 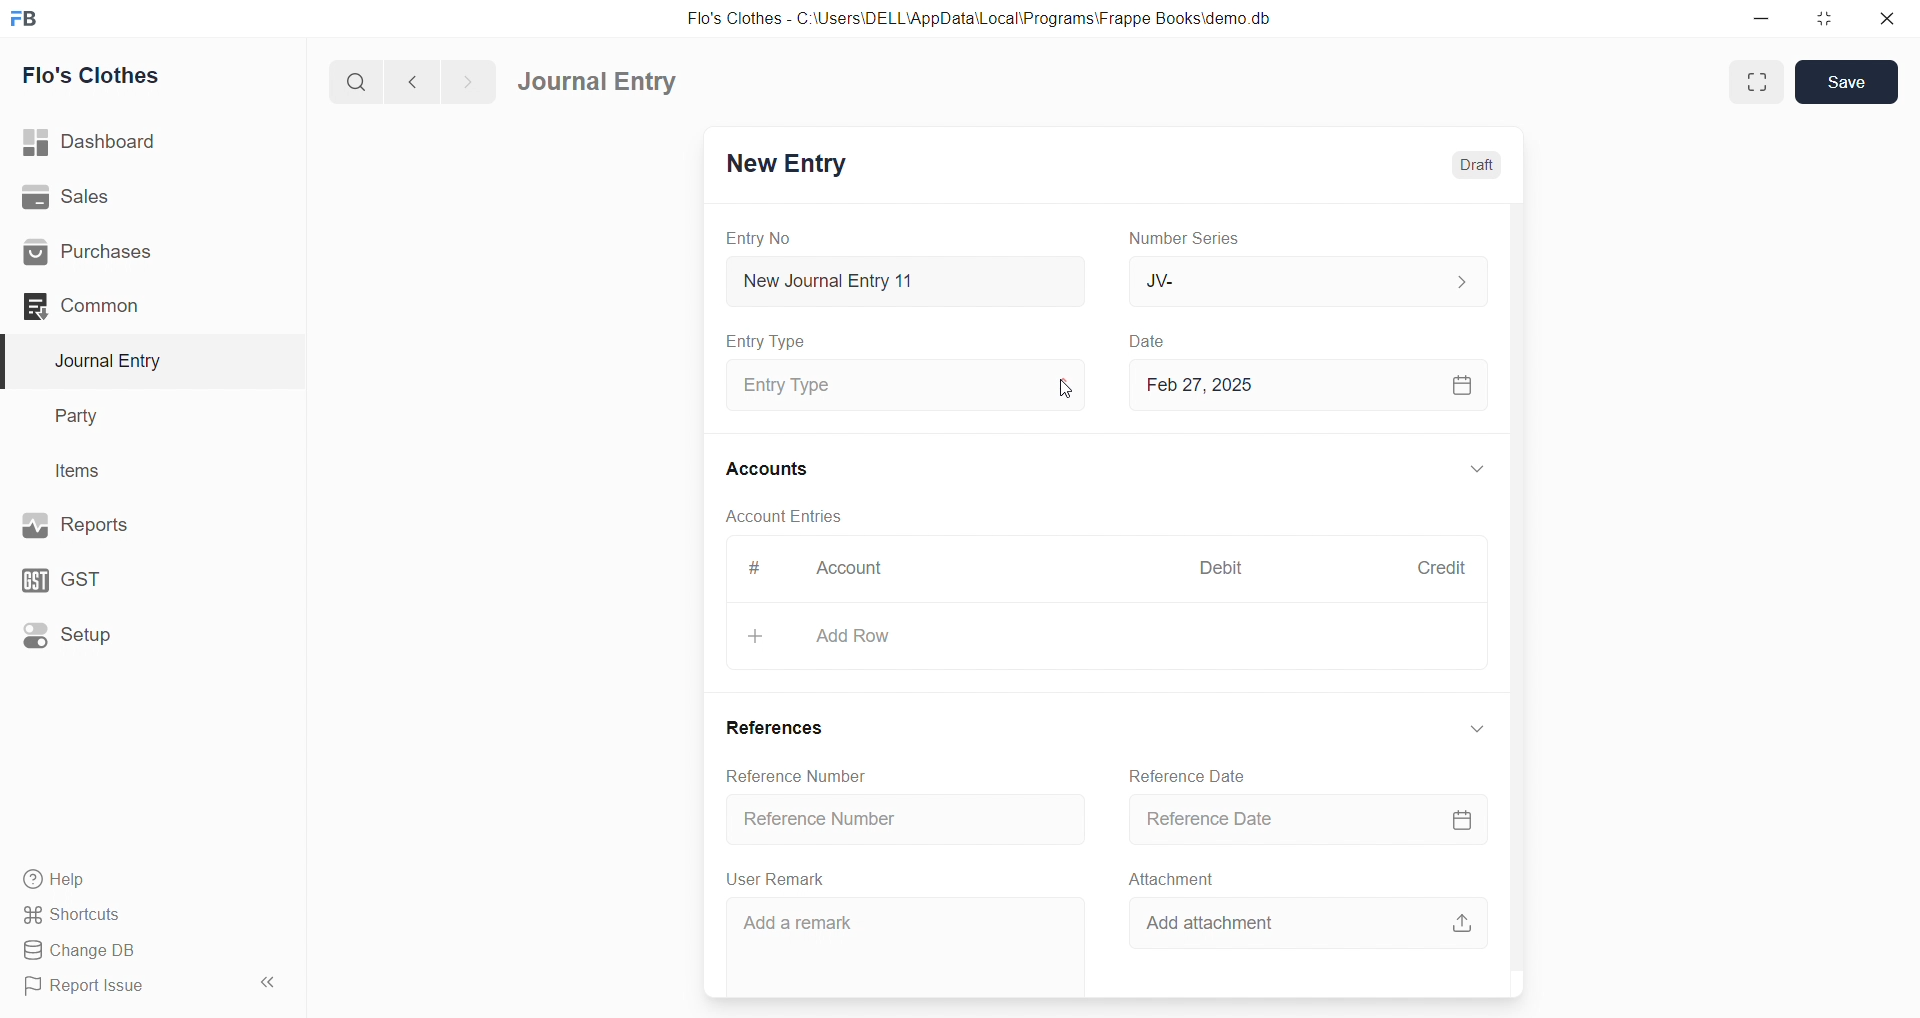 What do you see at coordinates (118, 525) in the screenshot?
I see `Reports` at bounding box center [118, 525].